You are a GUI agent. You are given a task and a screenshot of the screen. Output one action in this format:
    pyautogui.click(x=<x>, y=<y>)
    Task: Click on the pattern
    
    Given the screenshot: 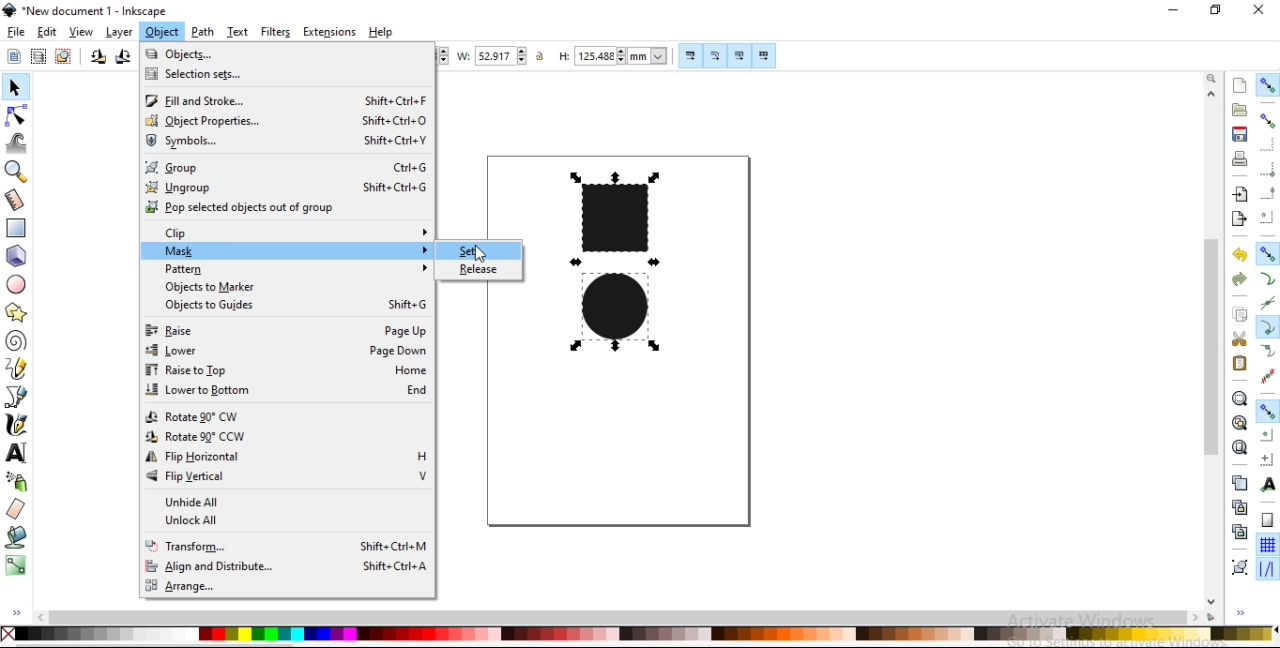 What is the action you would take?
    pyautogui.click(x=295, y=270)
    